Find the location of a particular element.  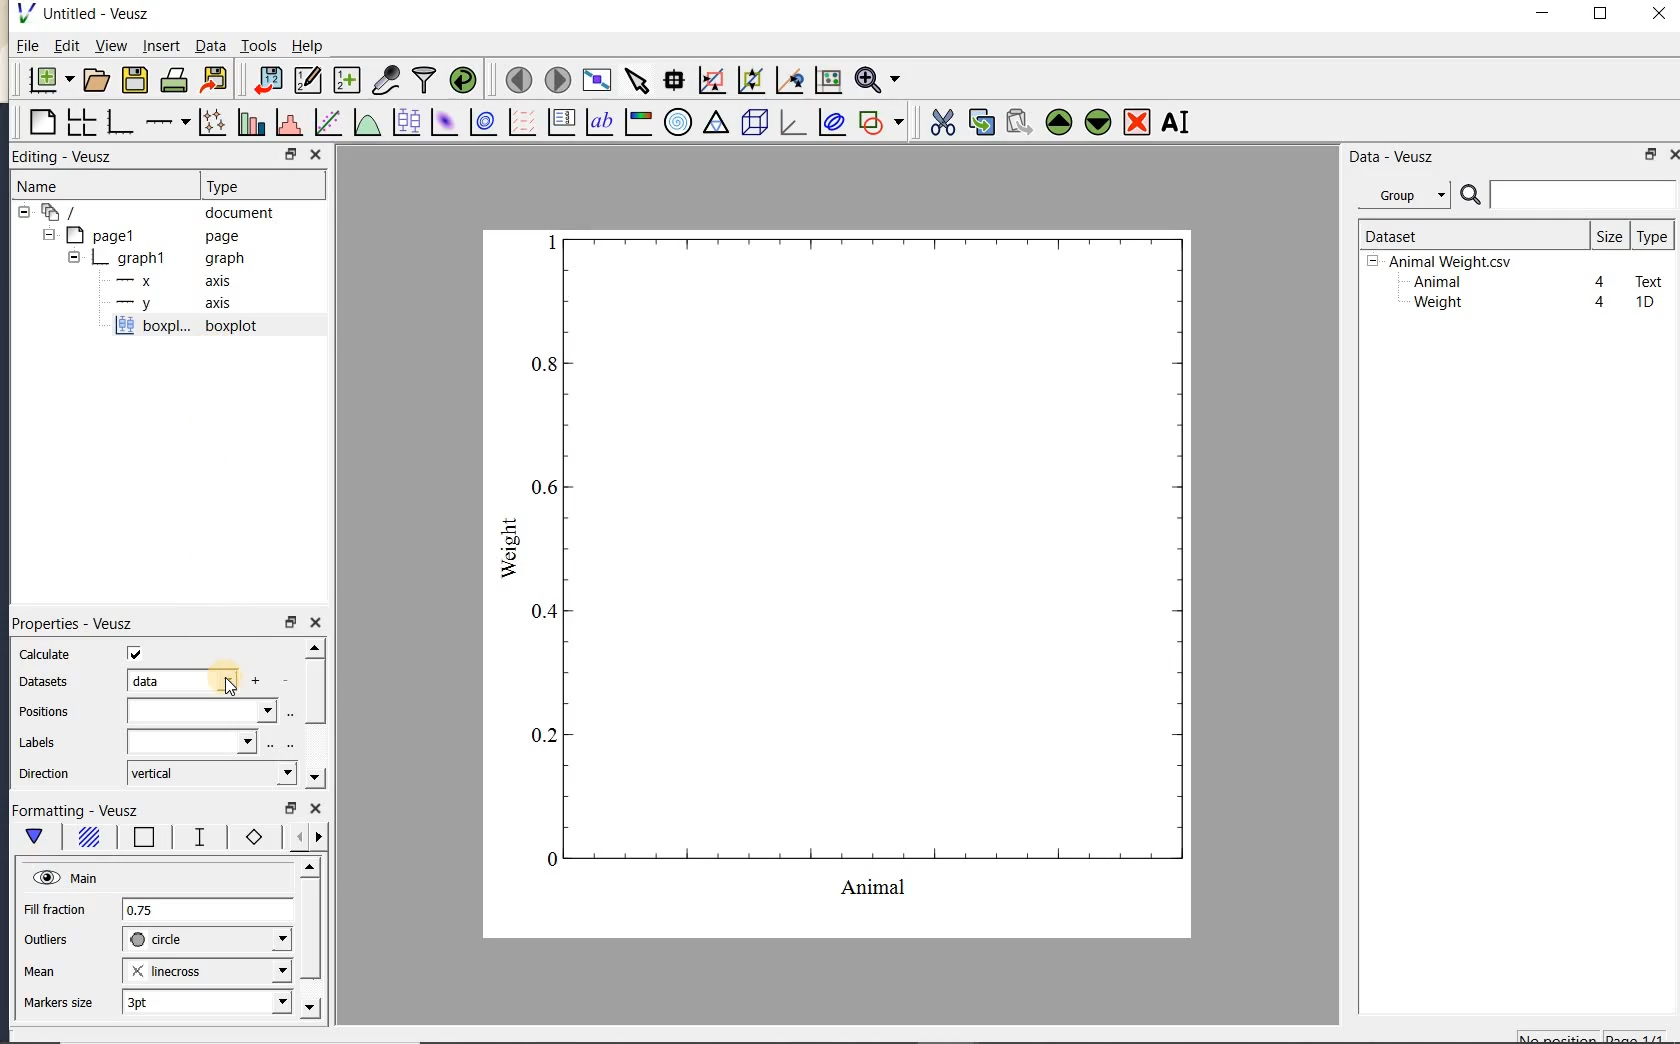

Text is located at coordinates (1650, 279).